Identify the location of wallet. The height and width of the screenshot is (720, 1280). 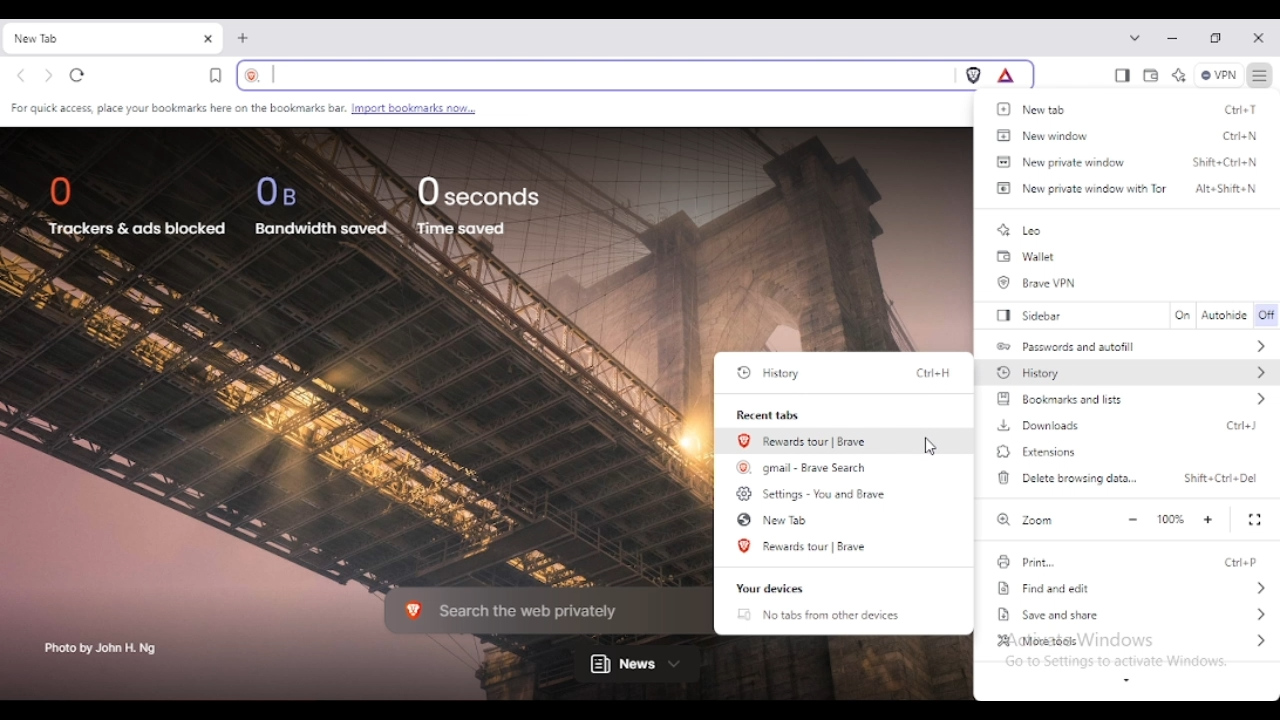
(1026, 257).